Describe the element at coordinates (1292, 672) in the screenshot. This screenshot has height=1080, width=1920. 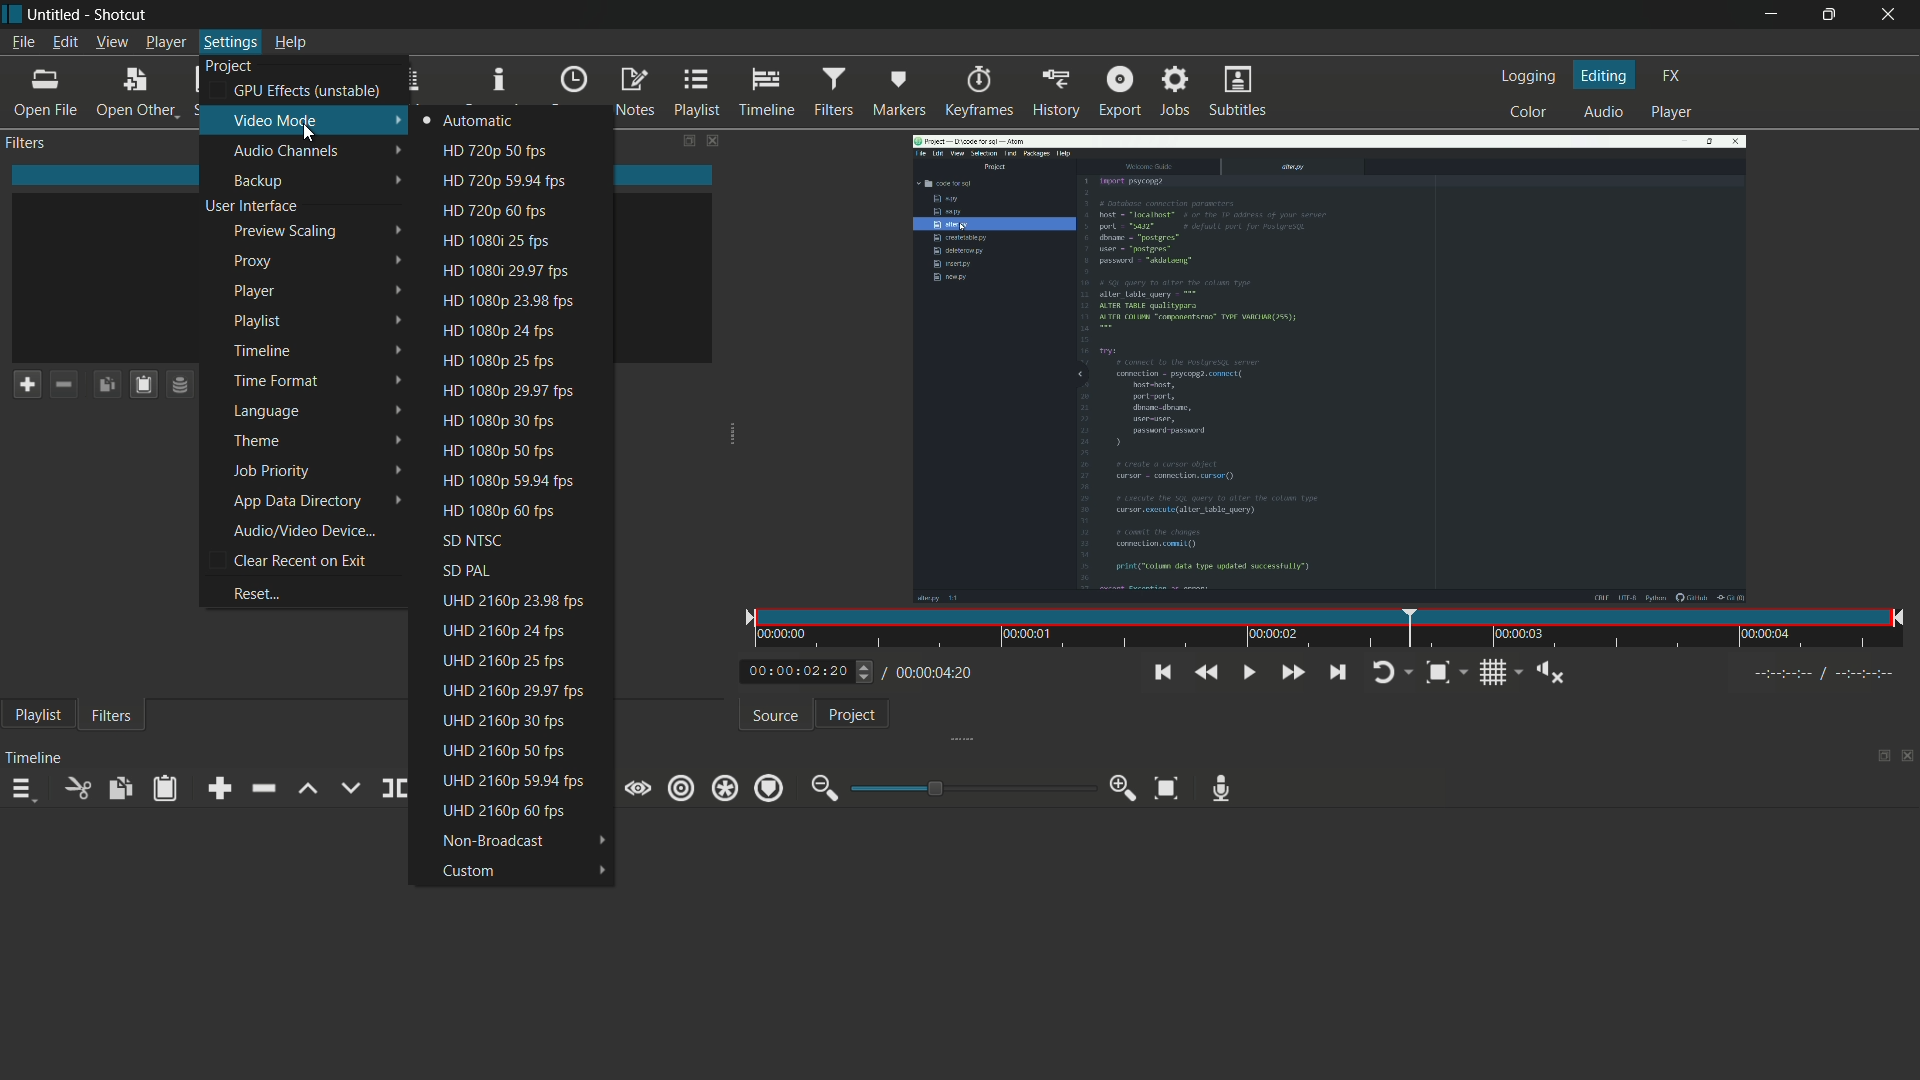
I see `quickly play forward` at that location.